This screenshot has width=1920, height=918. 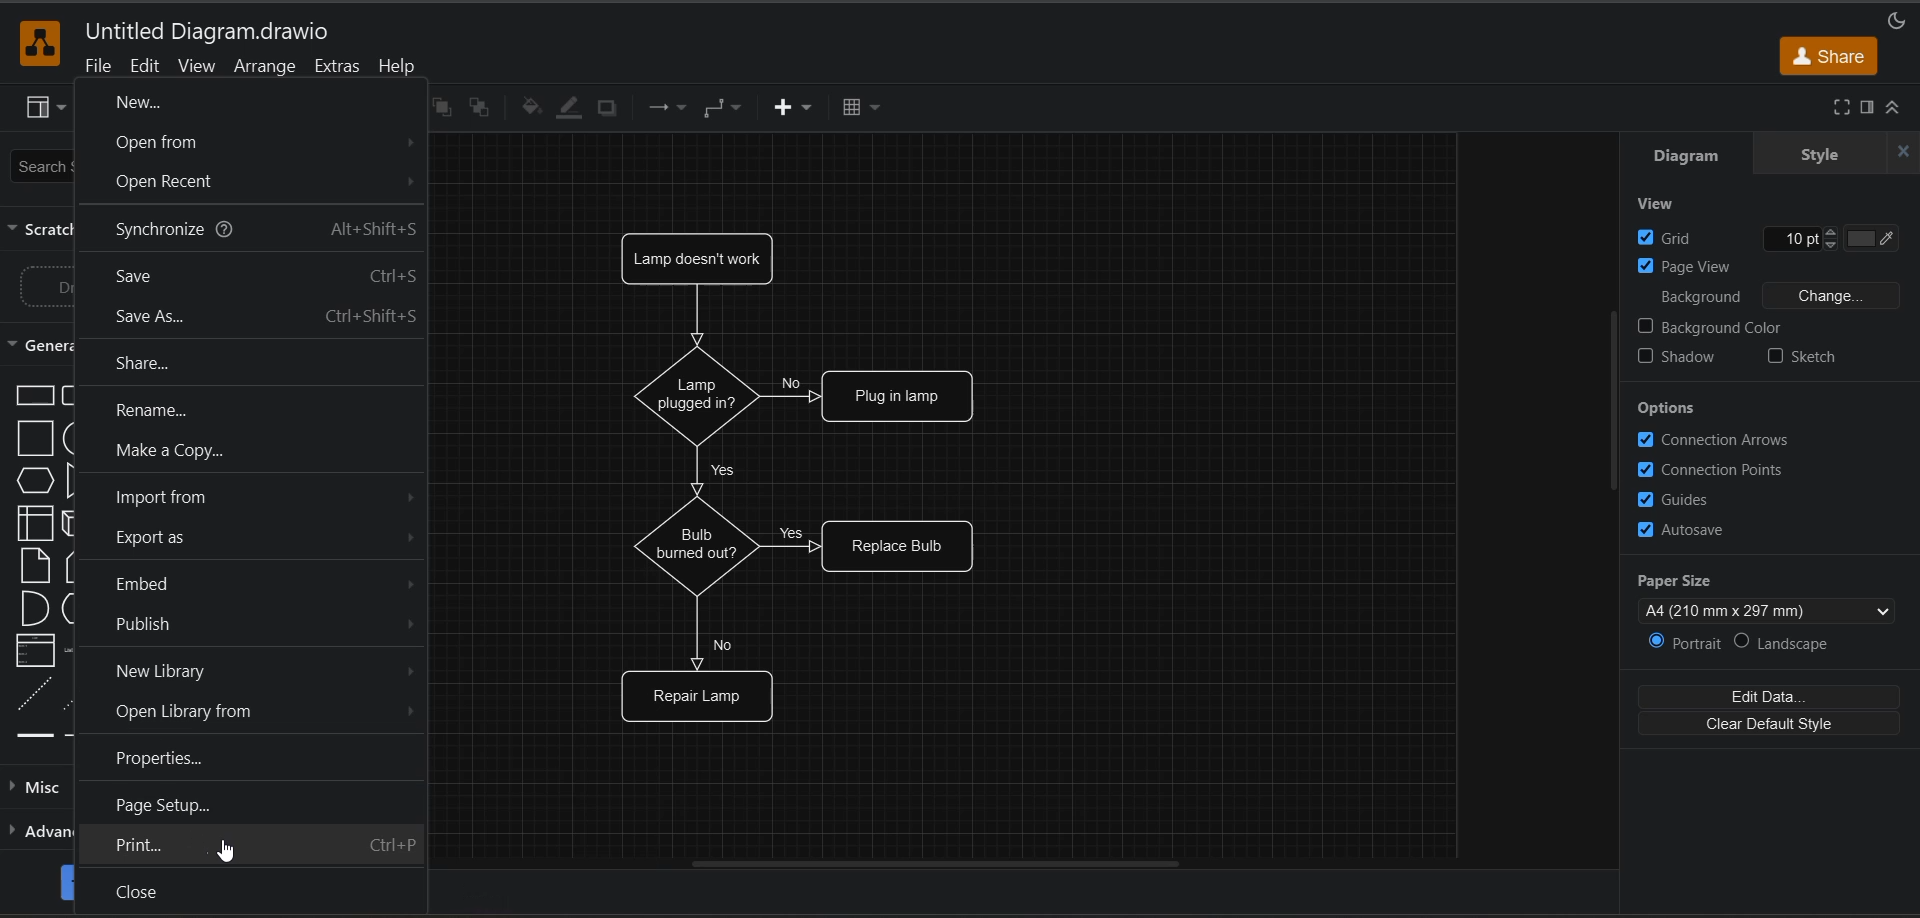 What do you see at coordinates (38, 833) in the screenshot?
I see `advanced` at bounding box center [38, 833].